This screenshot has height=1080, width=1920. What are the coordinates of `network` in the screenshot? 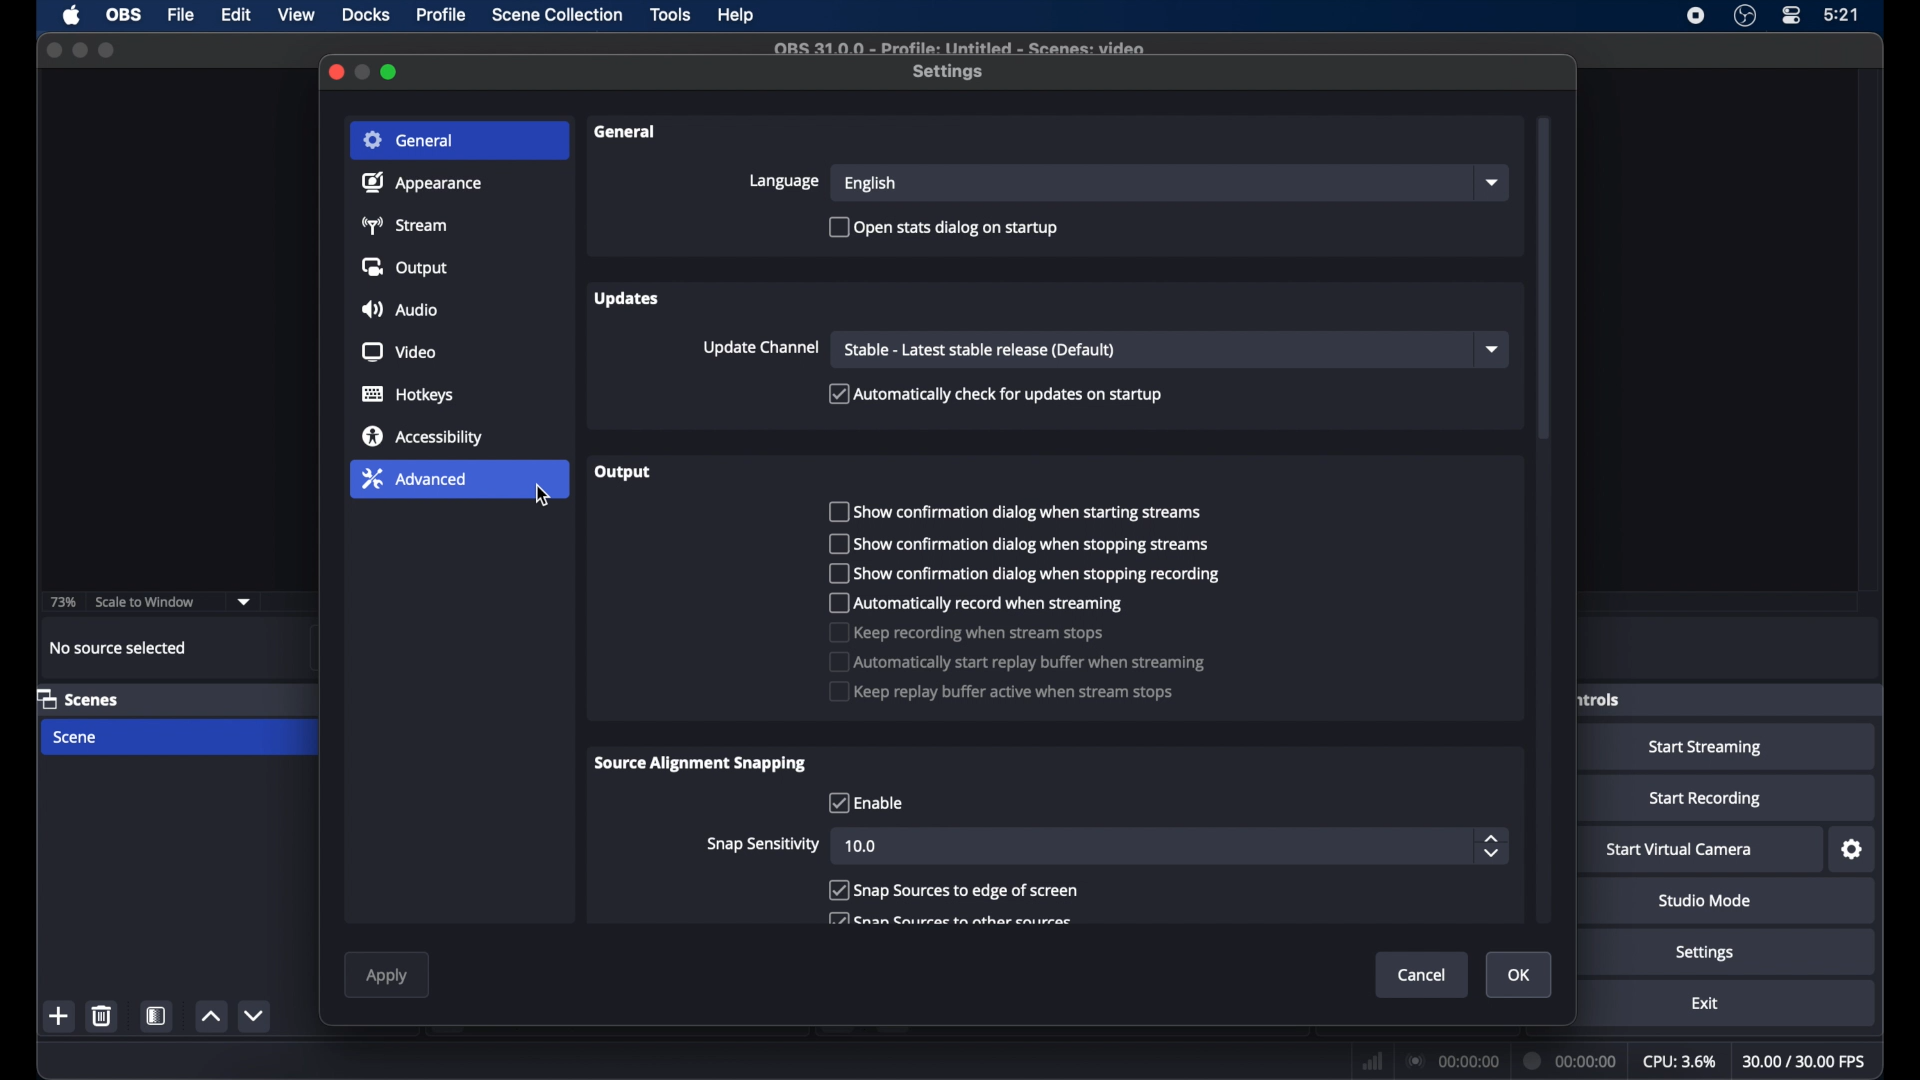 It's located at (1372, 1060).